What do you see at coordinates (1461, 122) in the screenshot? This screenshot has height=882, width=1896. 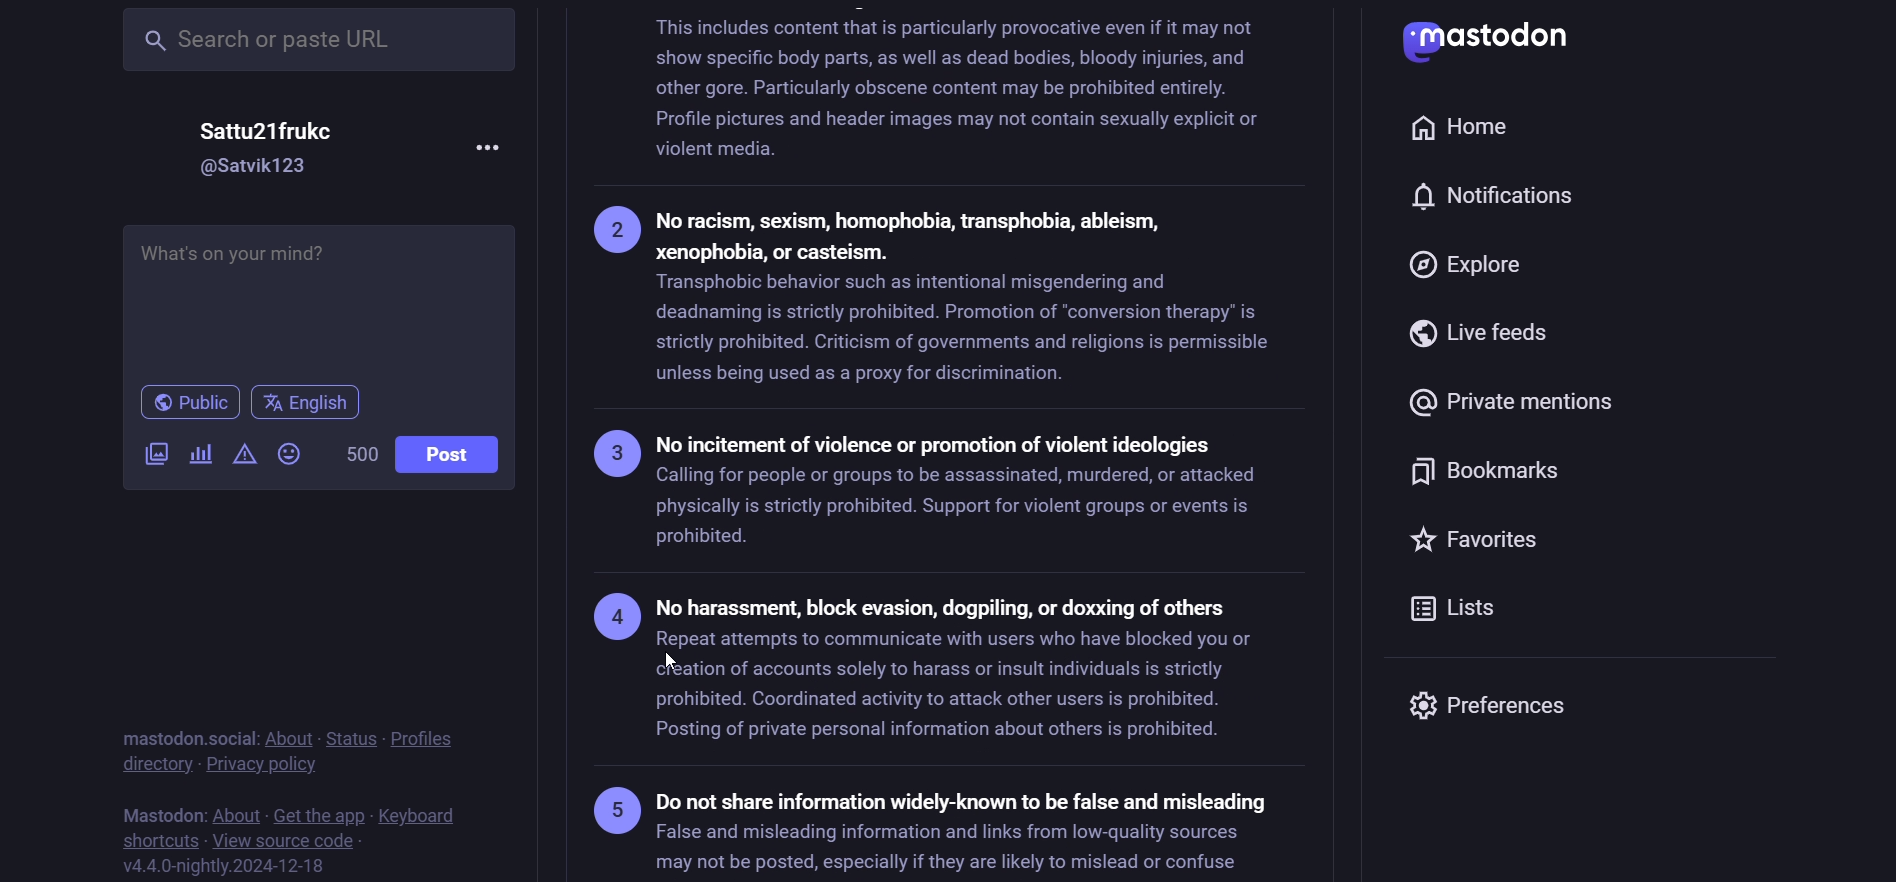 I see `home` at bounding box center [1461, 122].